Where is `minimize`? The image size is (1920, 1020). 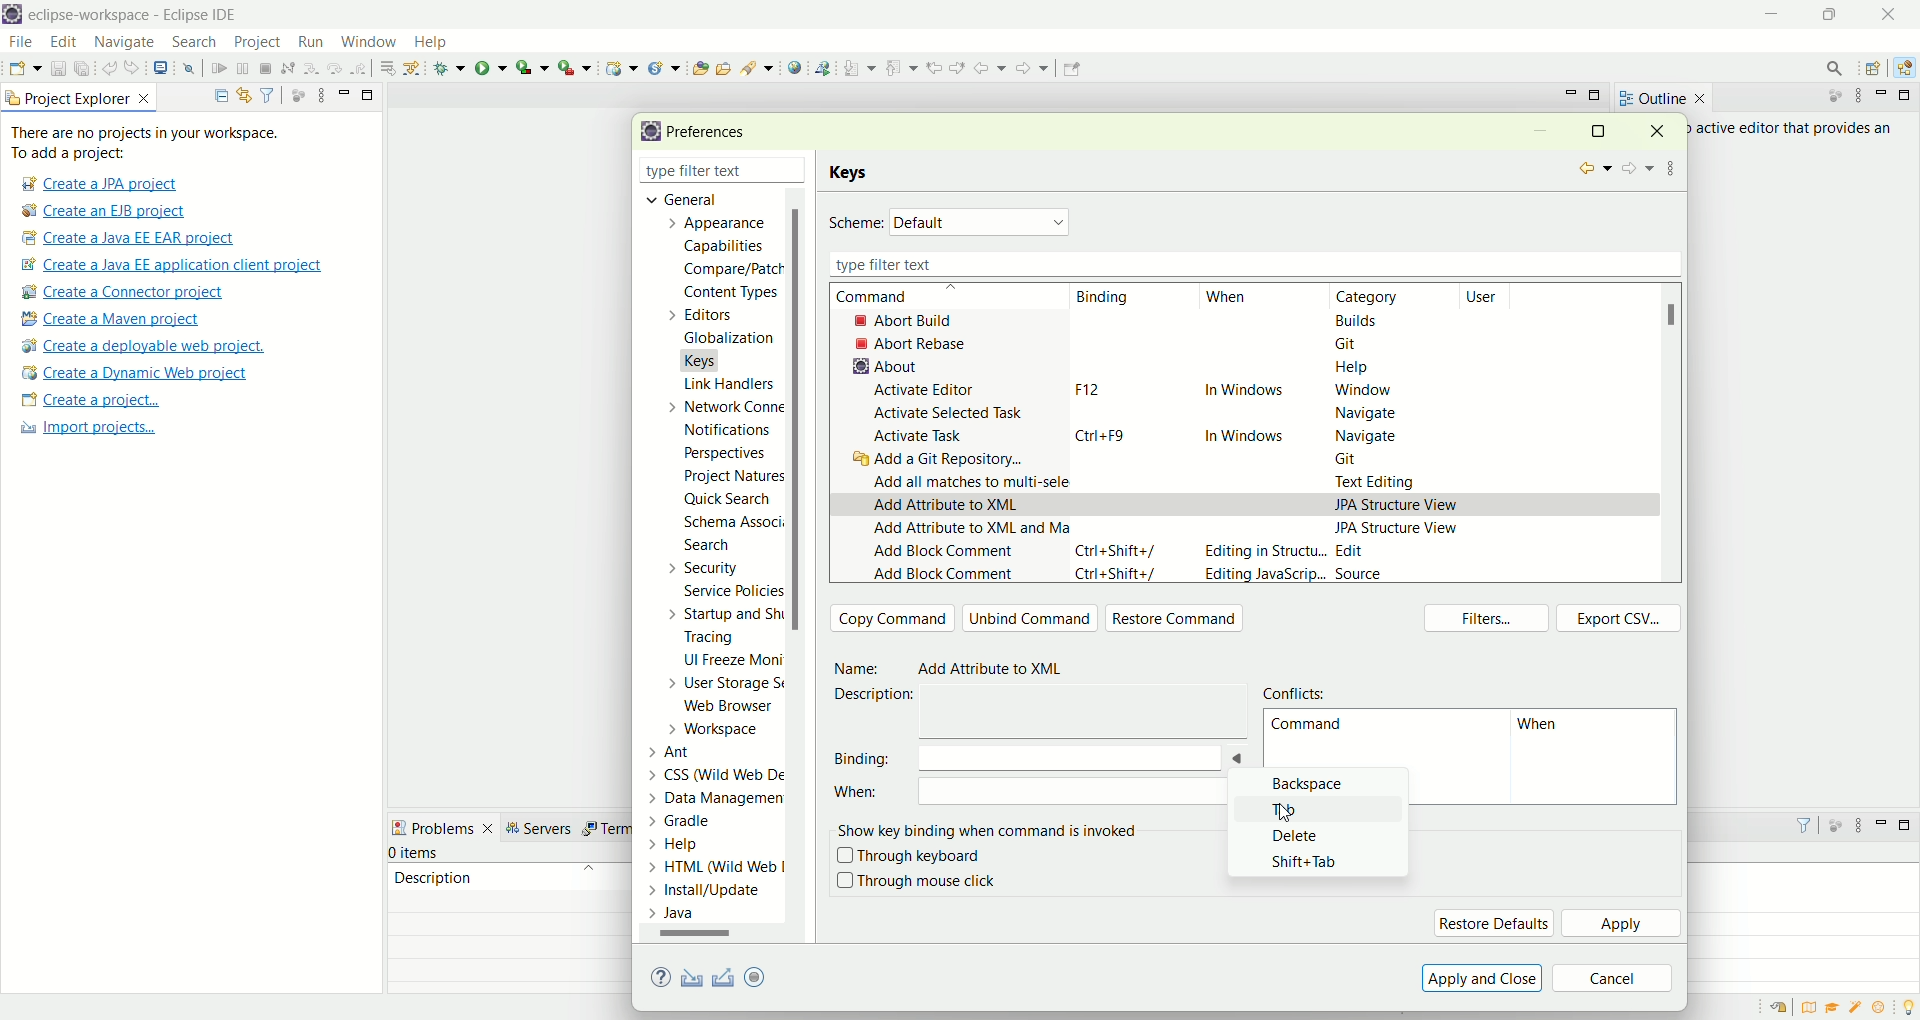
minimize is located at coordinates (1774, 15).